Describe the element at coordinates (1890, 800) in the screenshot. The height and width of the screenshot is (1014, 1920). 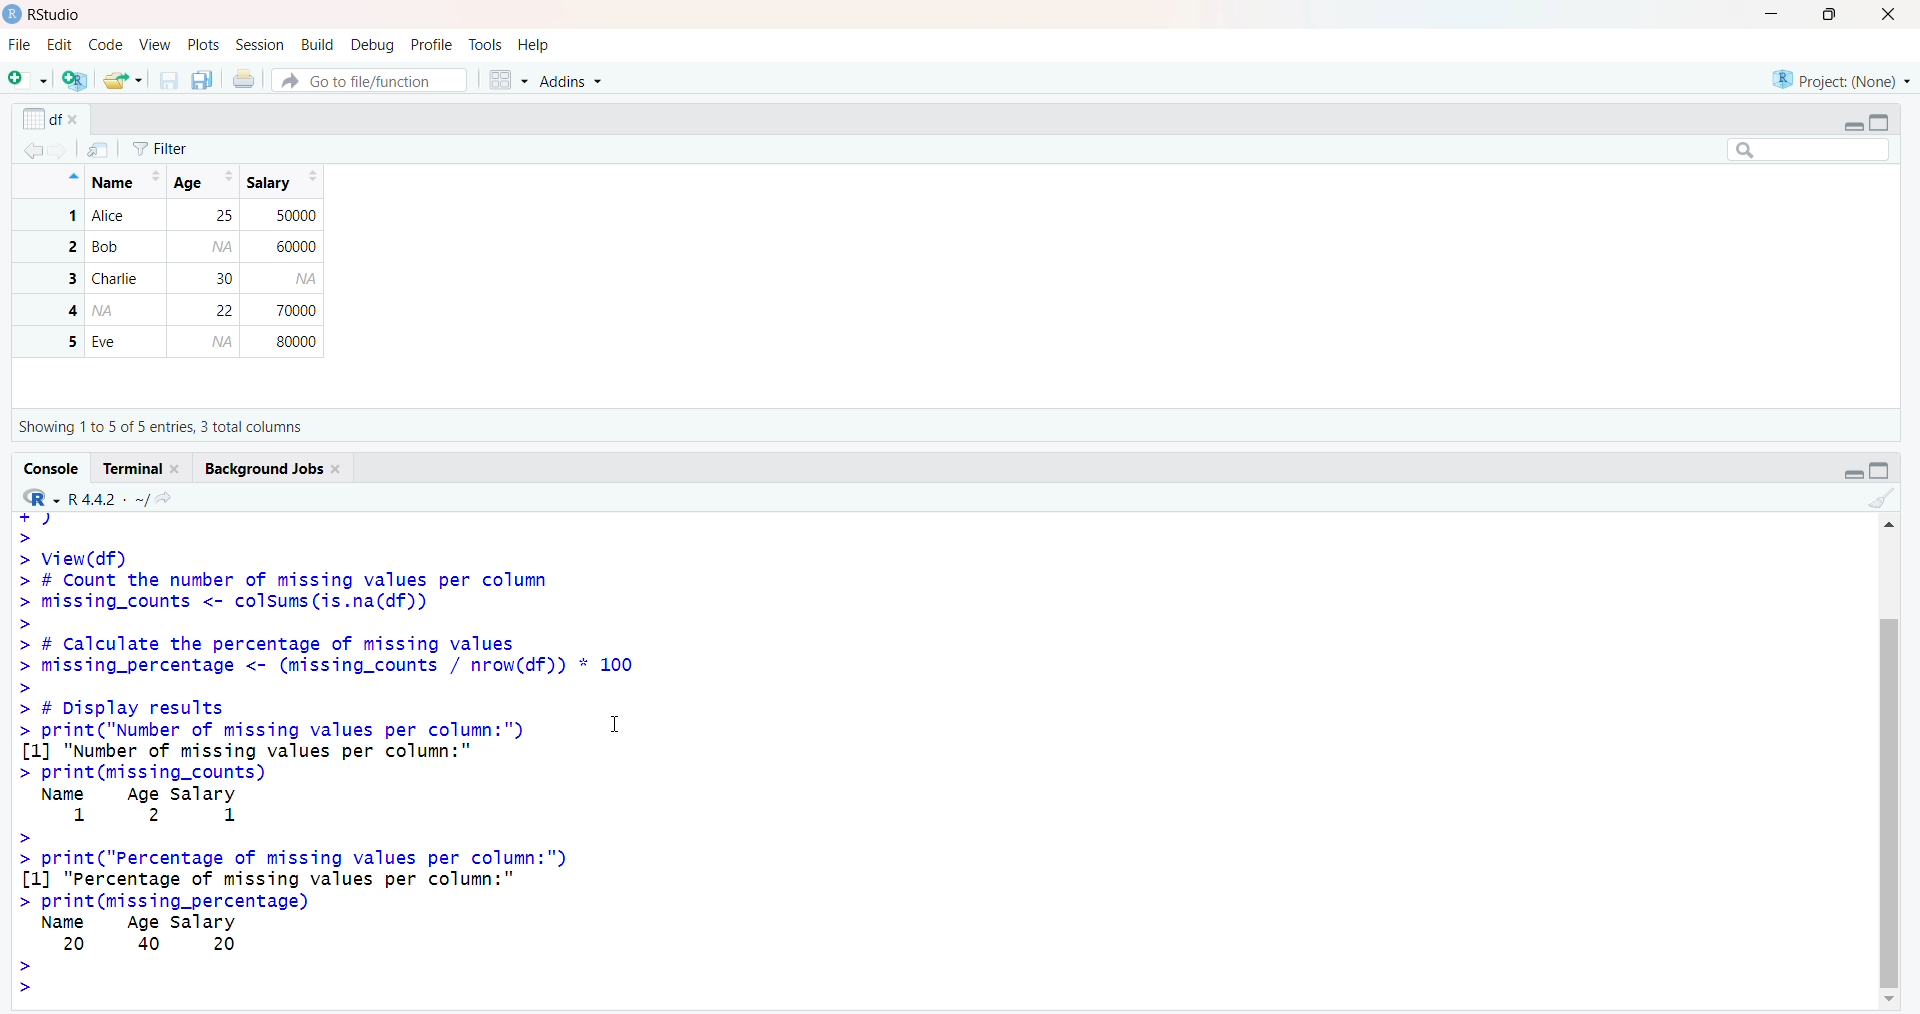
I see `Scrollbar` at that location.